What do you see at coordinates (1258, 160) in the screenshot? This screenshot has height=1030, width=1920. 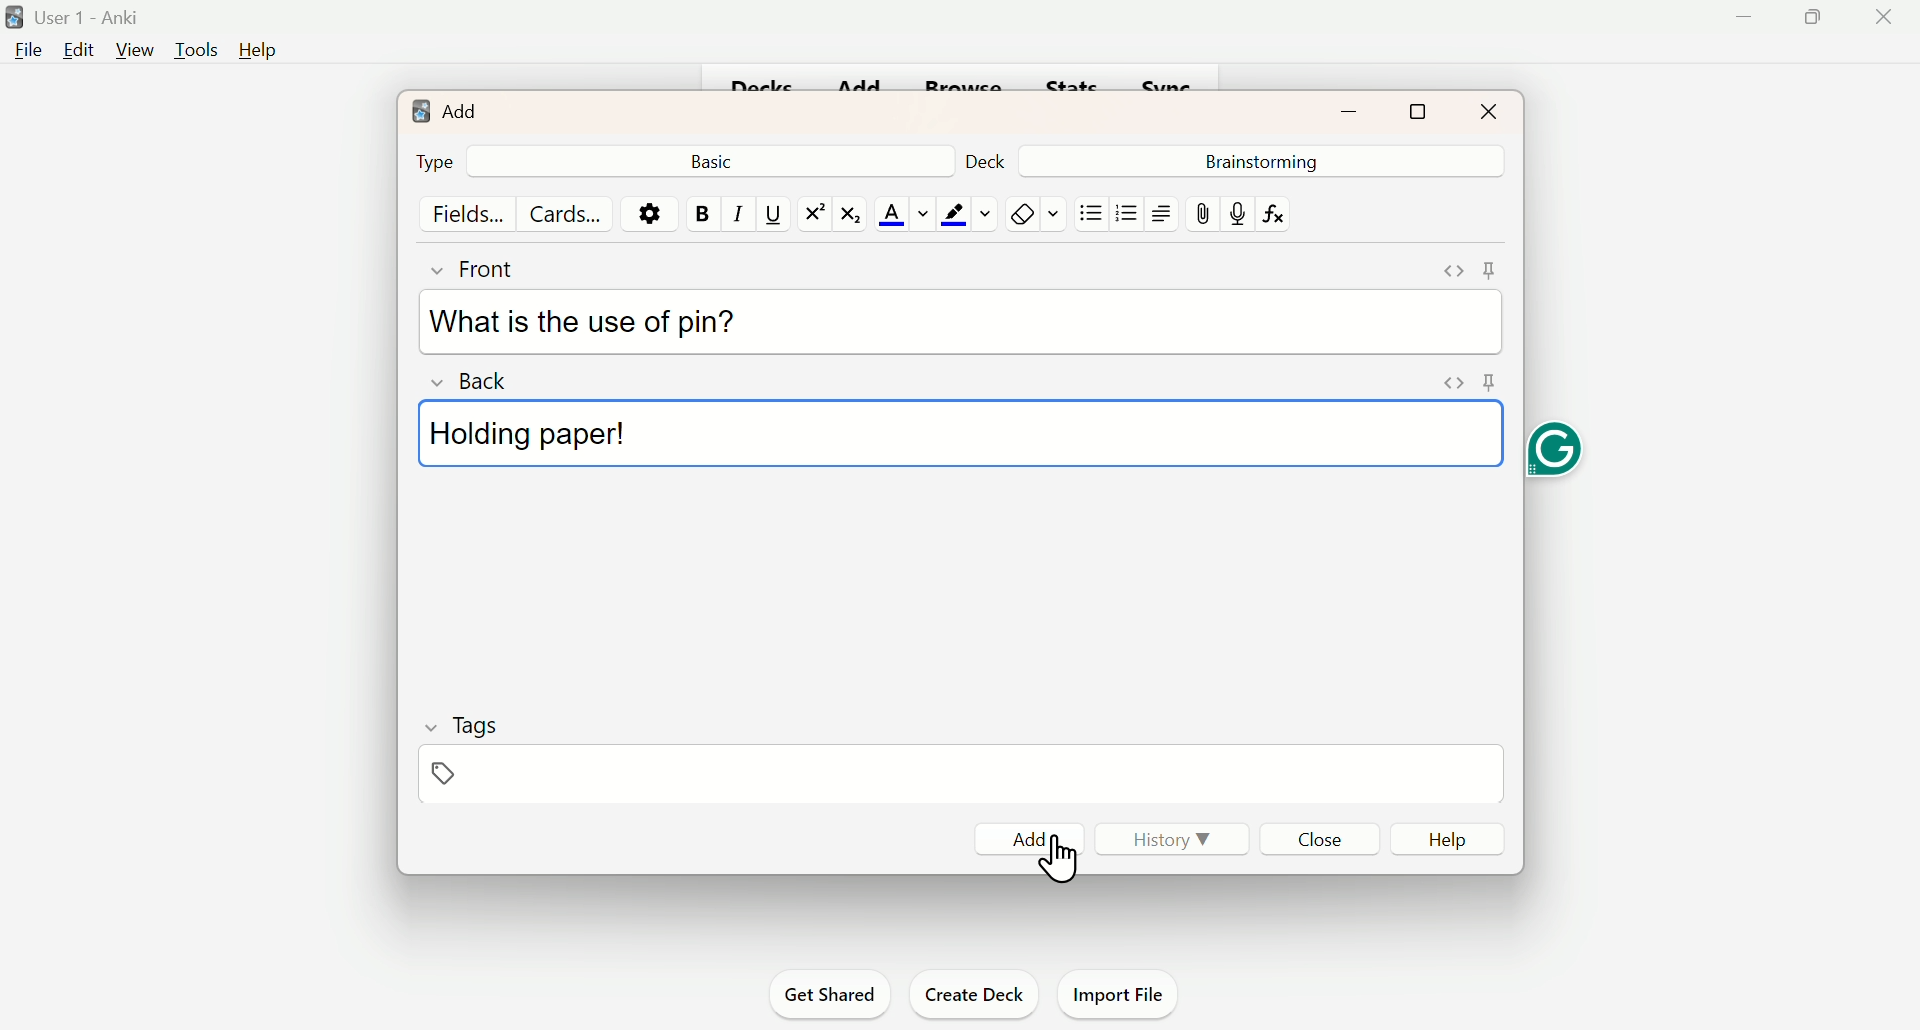 I see `Brainstorming` at bounding box center [1258, 160].